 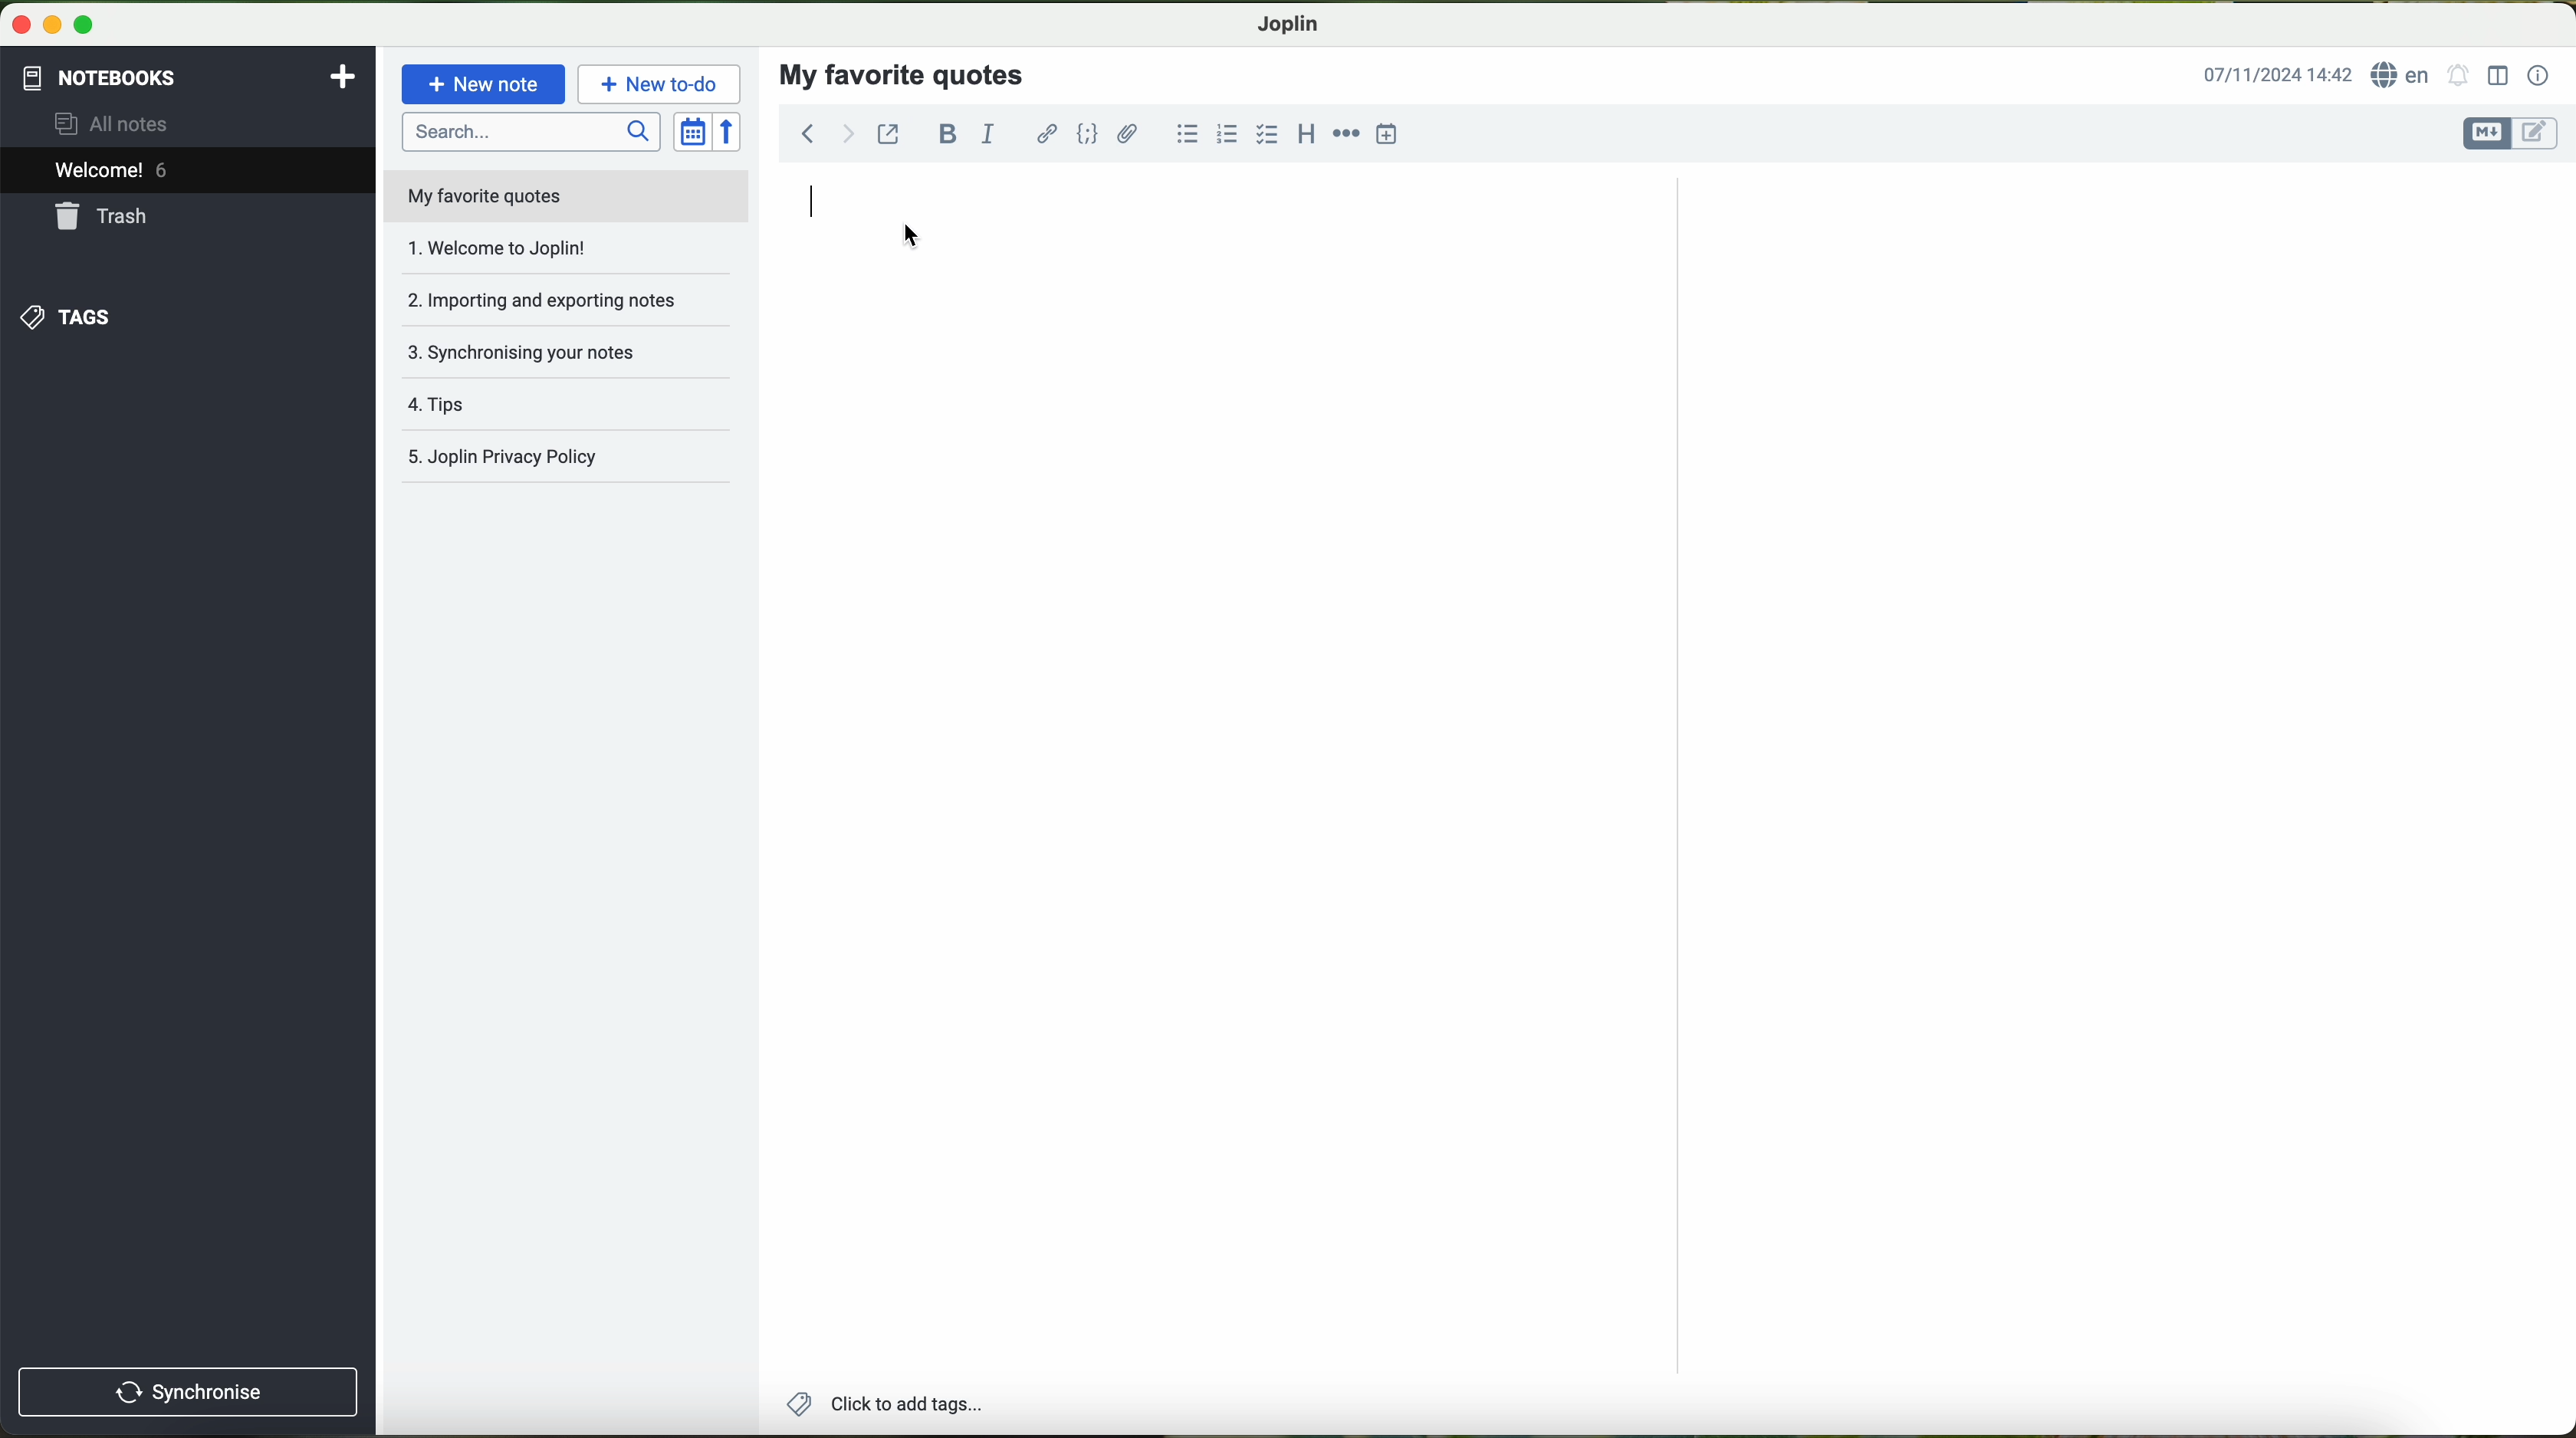 I want to click on attach files, so click(x=1130, y=138).